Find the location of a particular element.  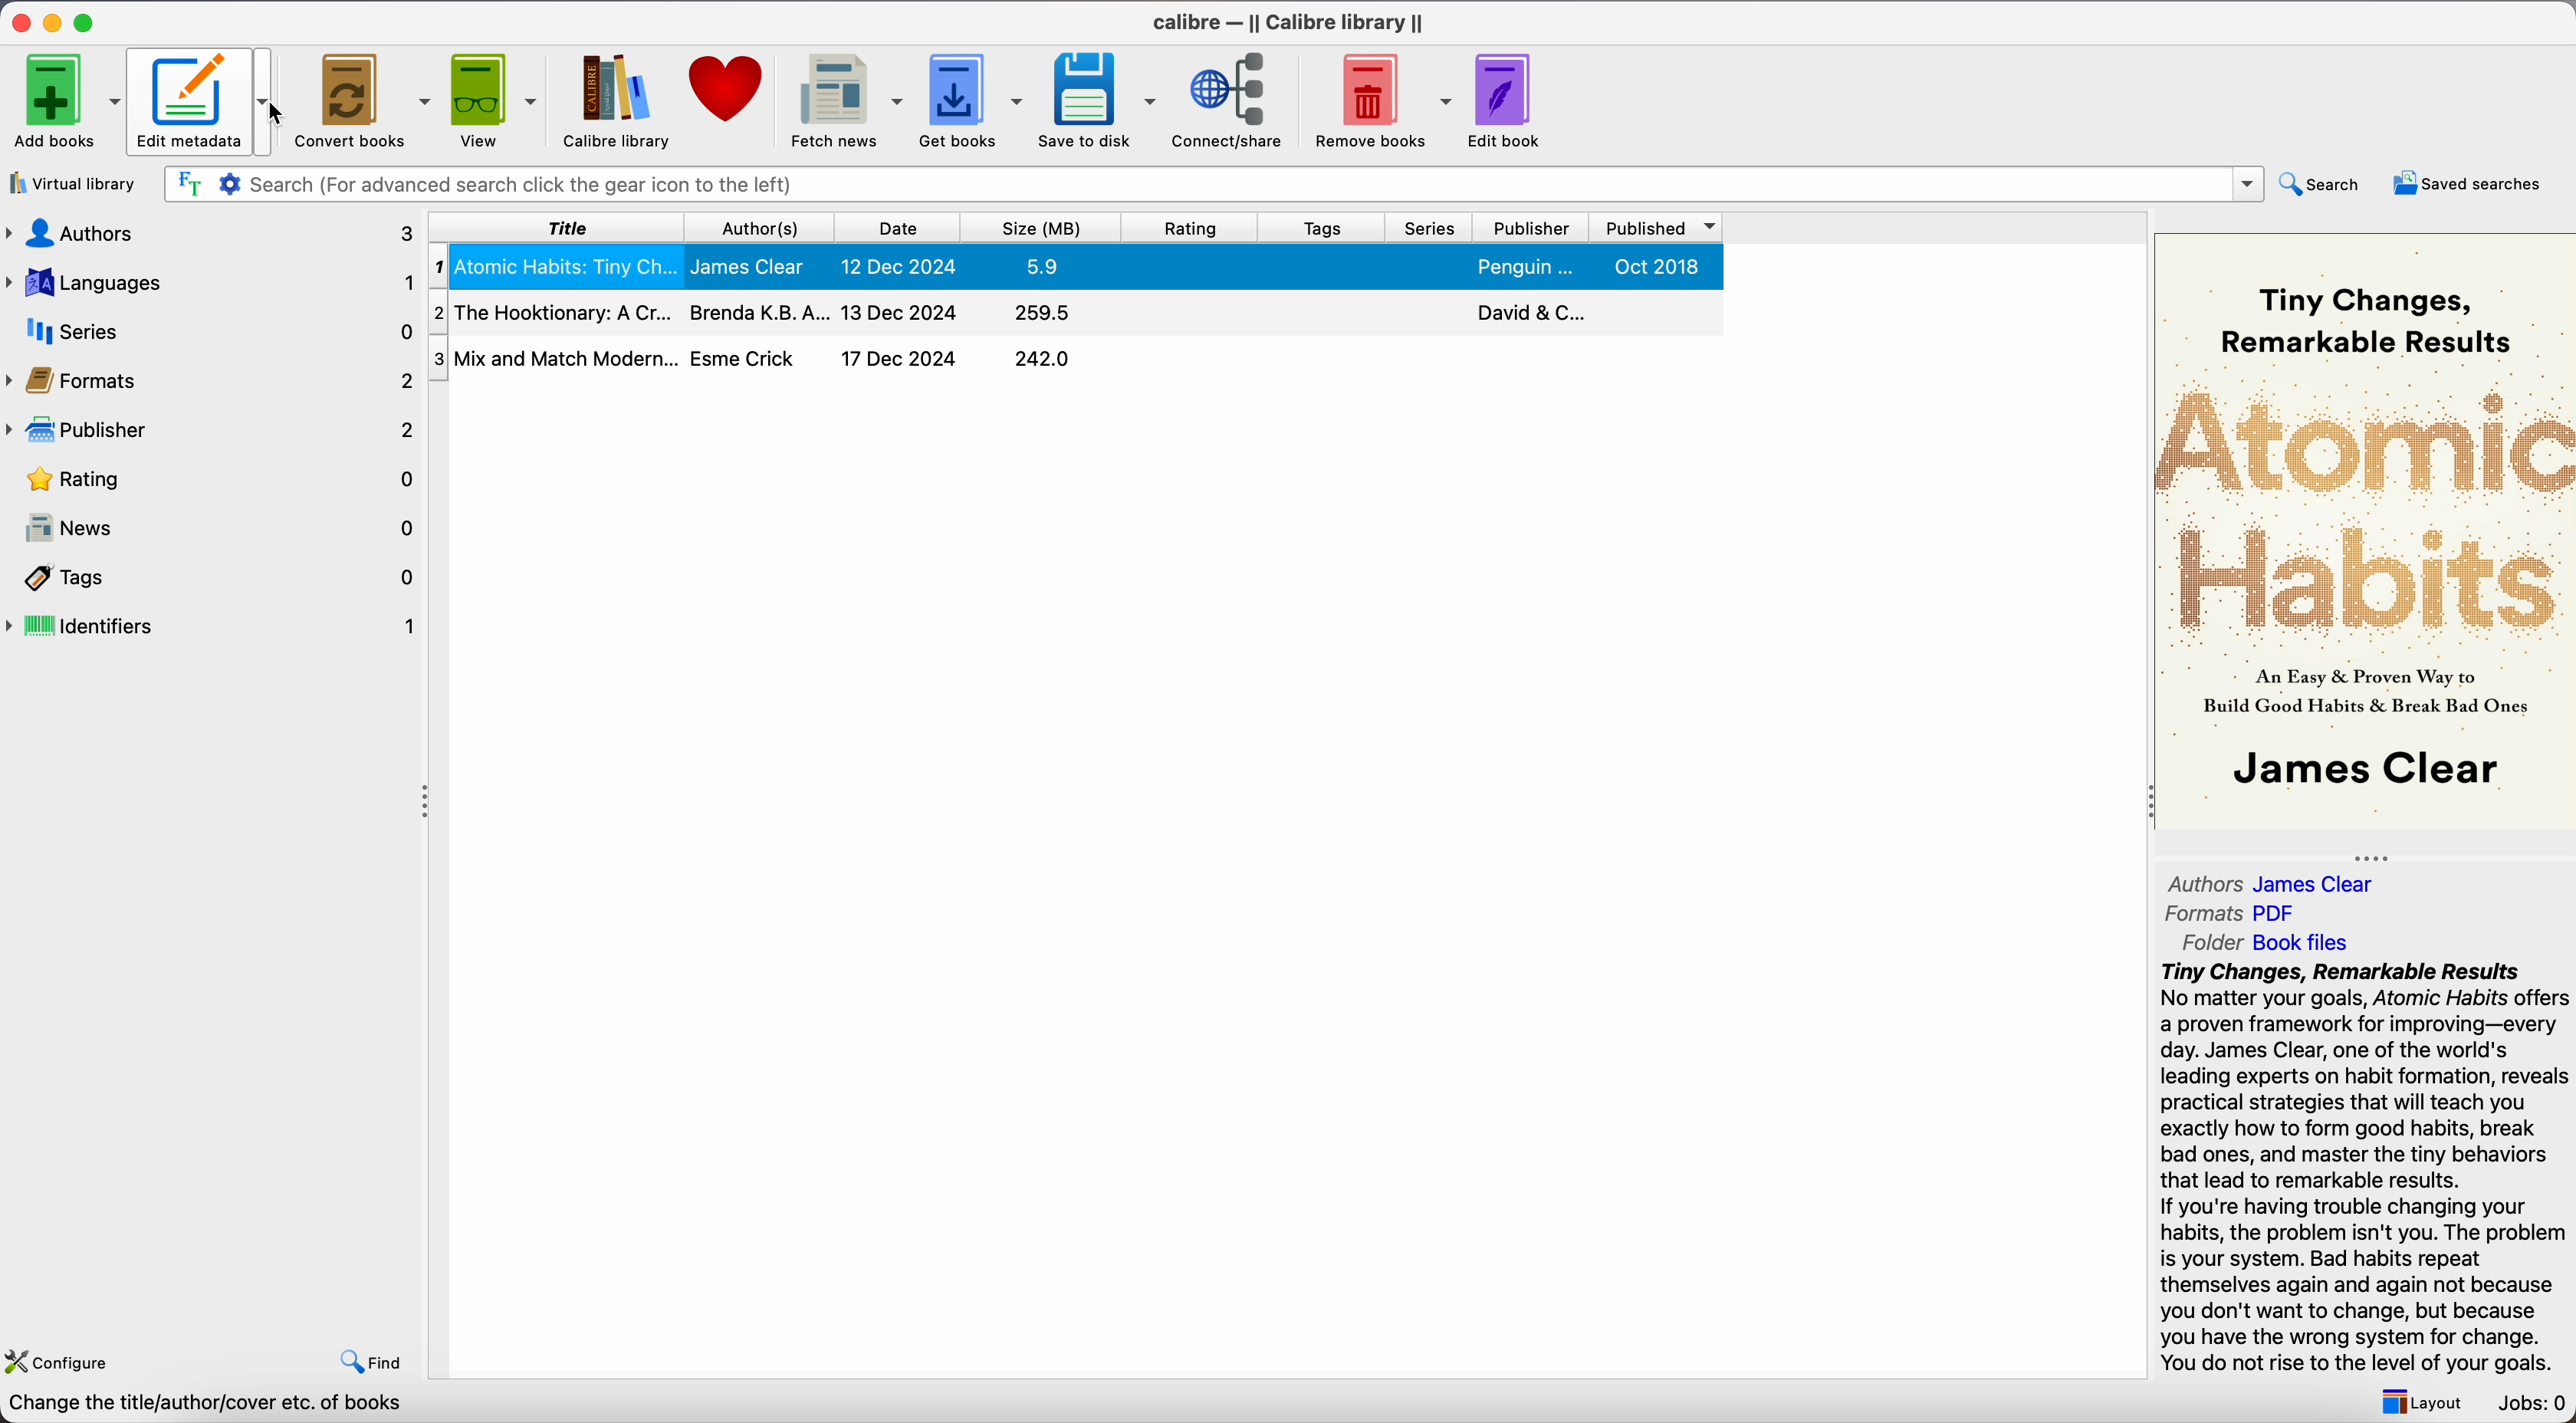

calibre 7.22 created by Kovid Goyal [3 books] is located at coordinates (229, 1406).